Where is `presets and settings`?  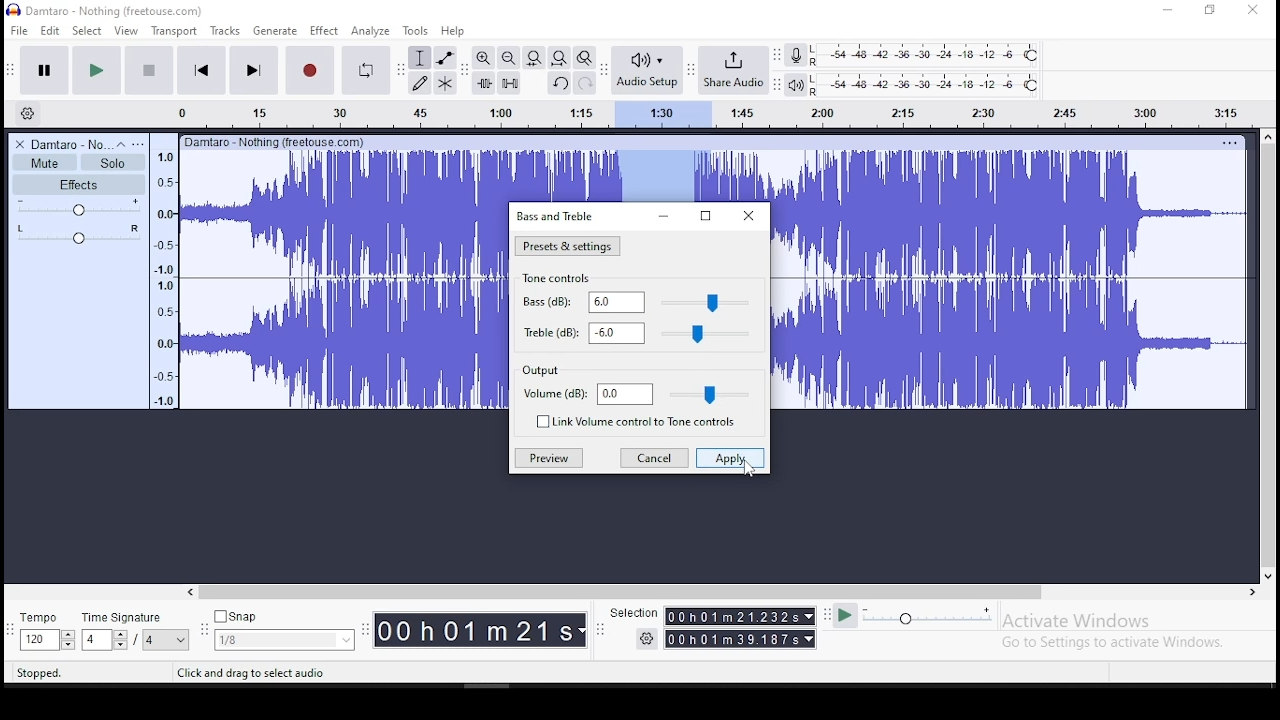
presets and settings is located at coordinates (566, 246).